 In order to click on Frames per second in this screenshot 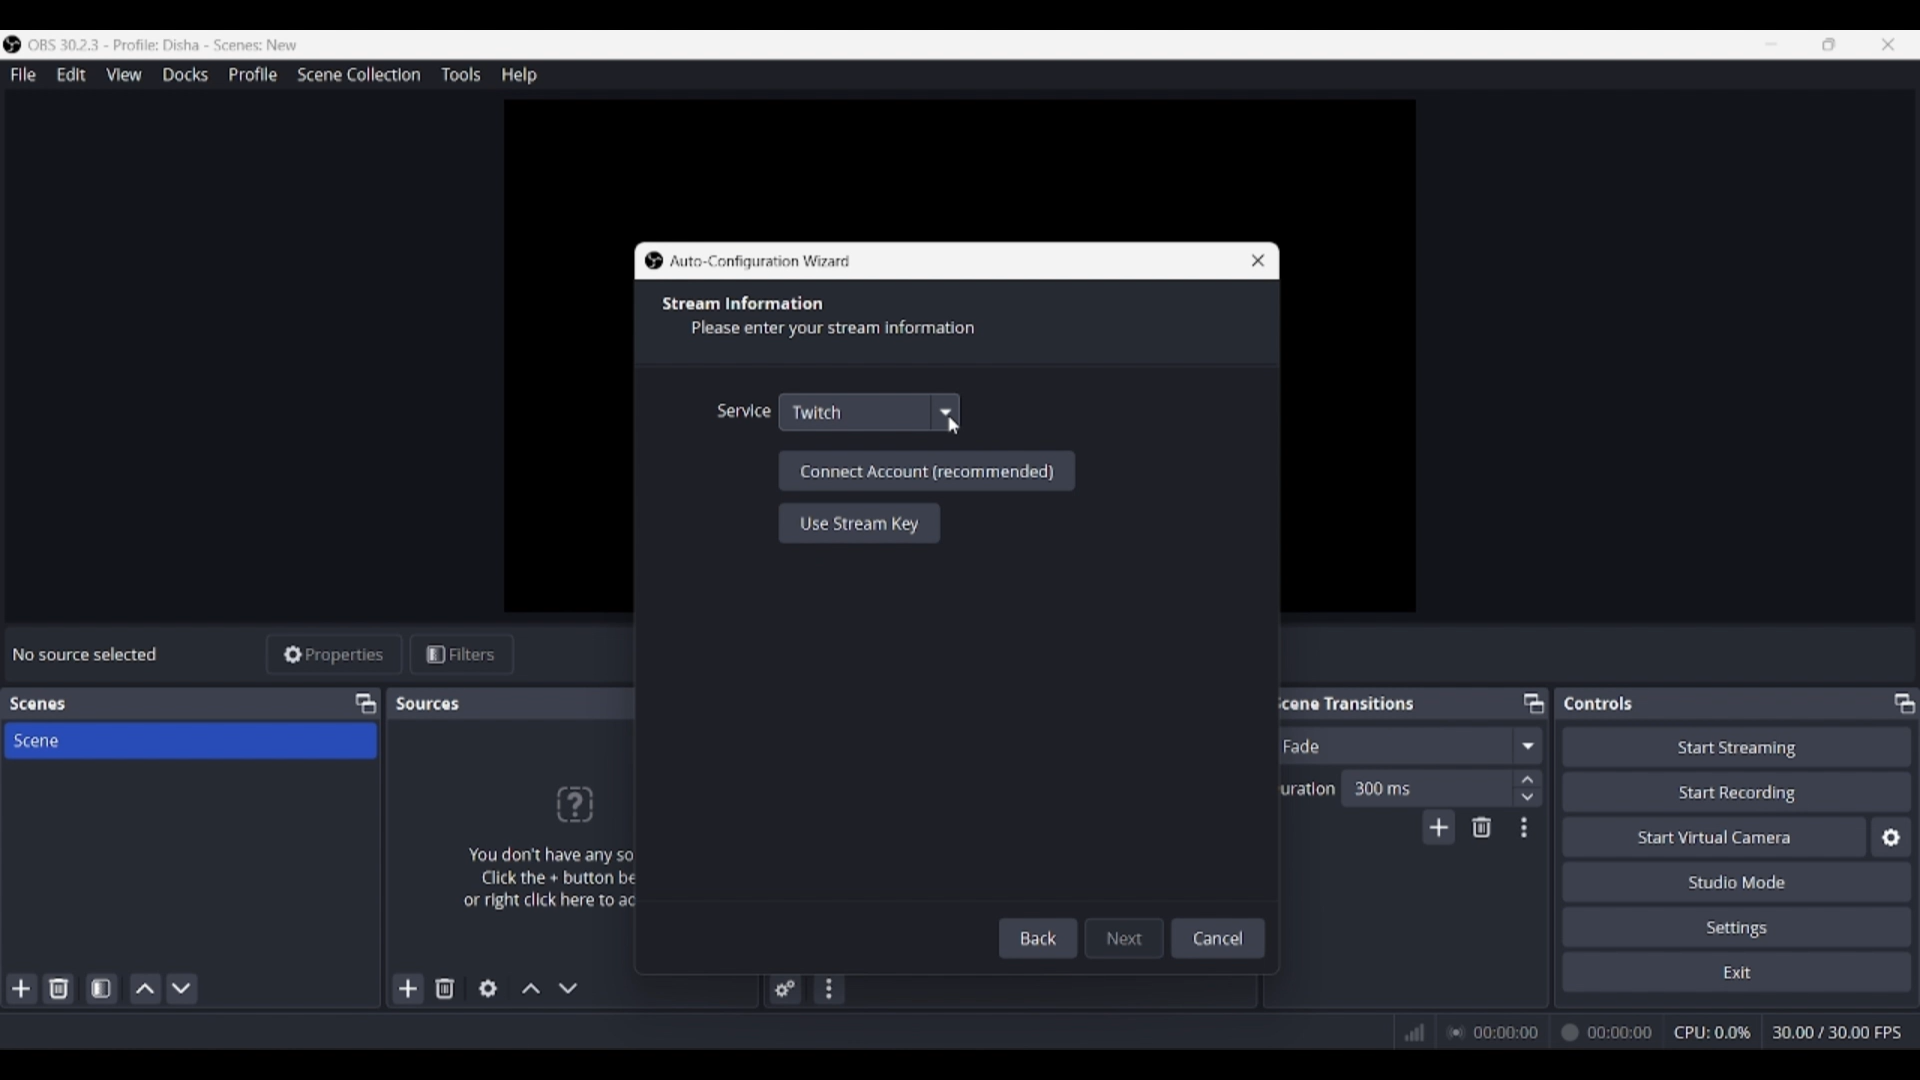, I will do `click(1837, 1033)`.